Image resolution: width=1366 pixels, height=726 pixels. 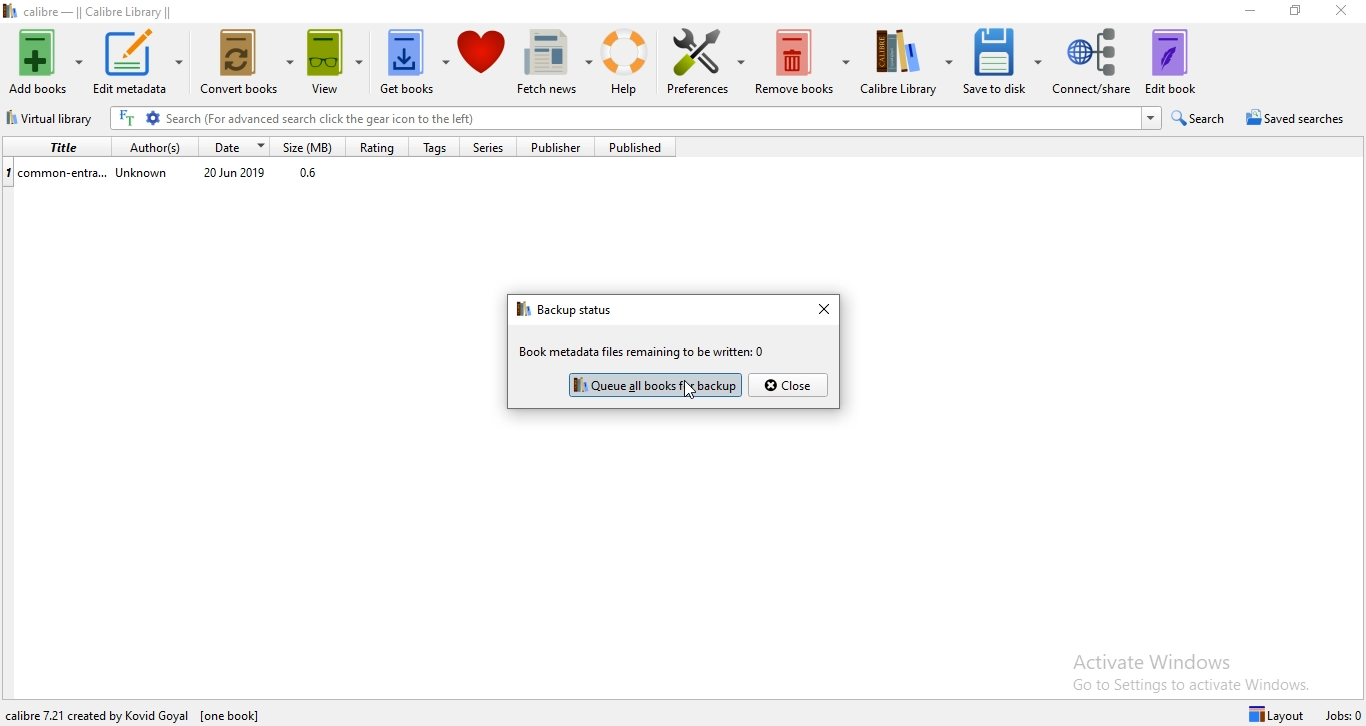 I want to click on Rating, so click(x=375, y=147).